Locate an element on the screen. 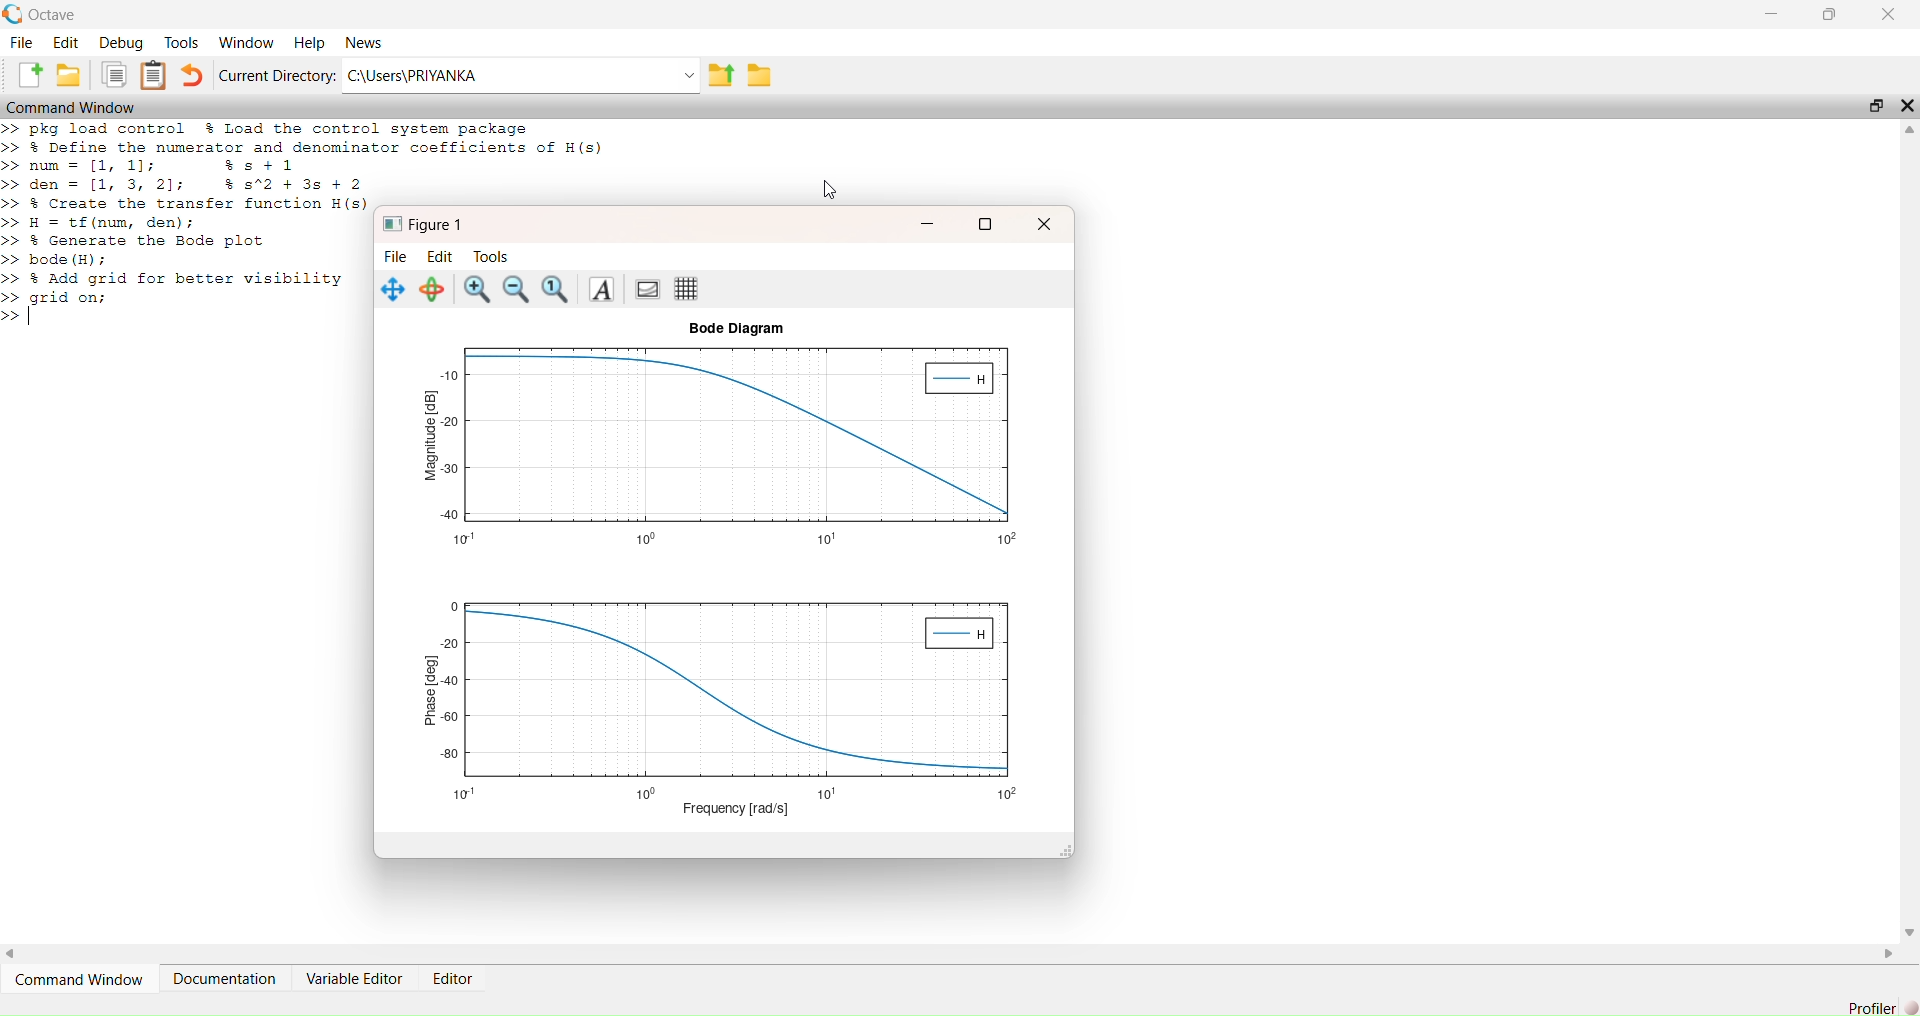 The height and width of the screenshot is (1016, 1920). New script is located at coordinates (27, 75).